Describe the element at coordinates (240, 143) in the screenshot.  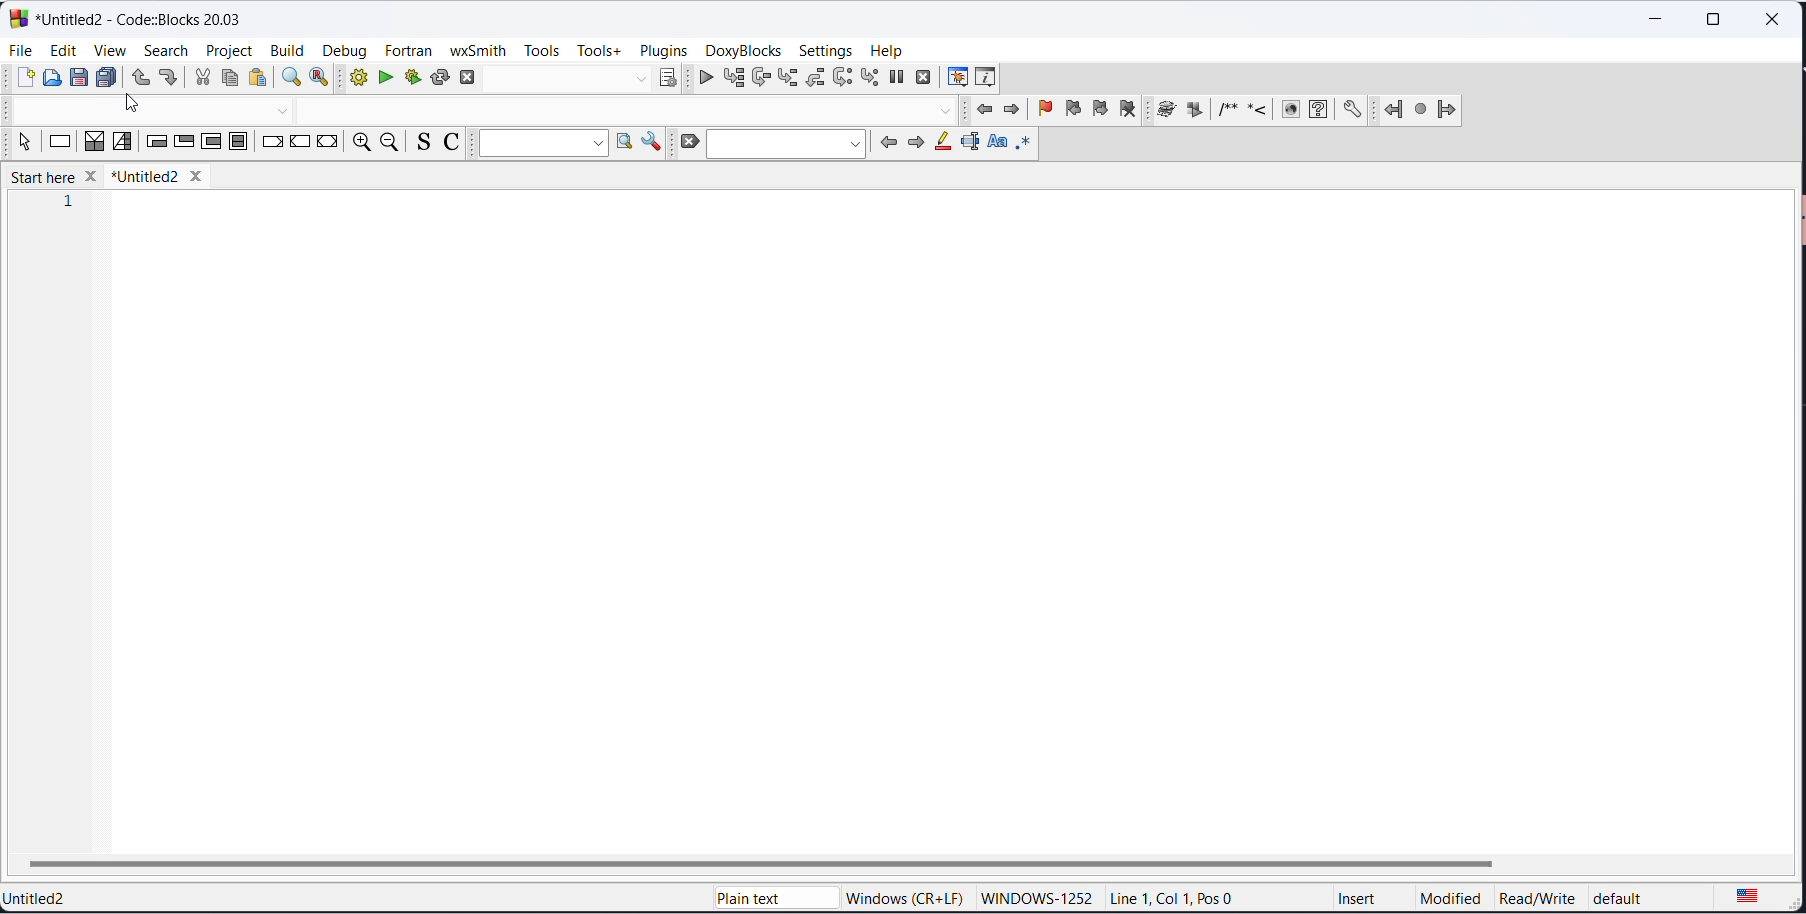
I see `block instruction` at that location.